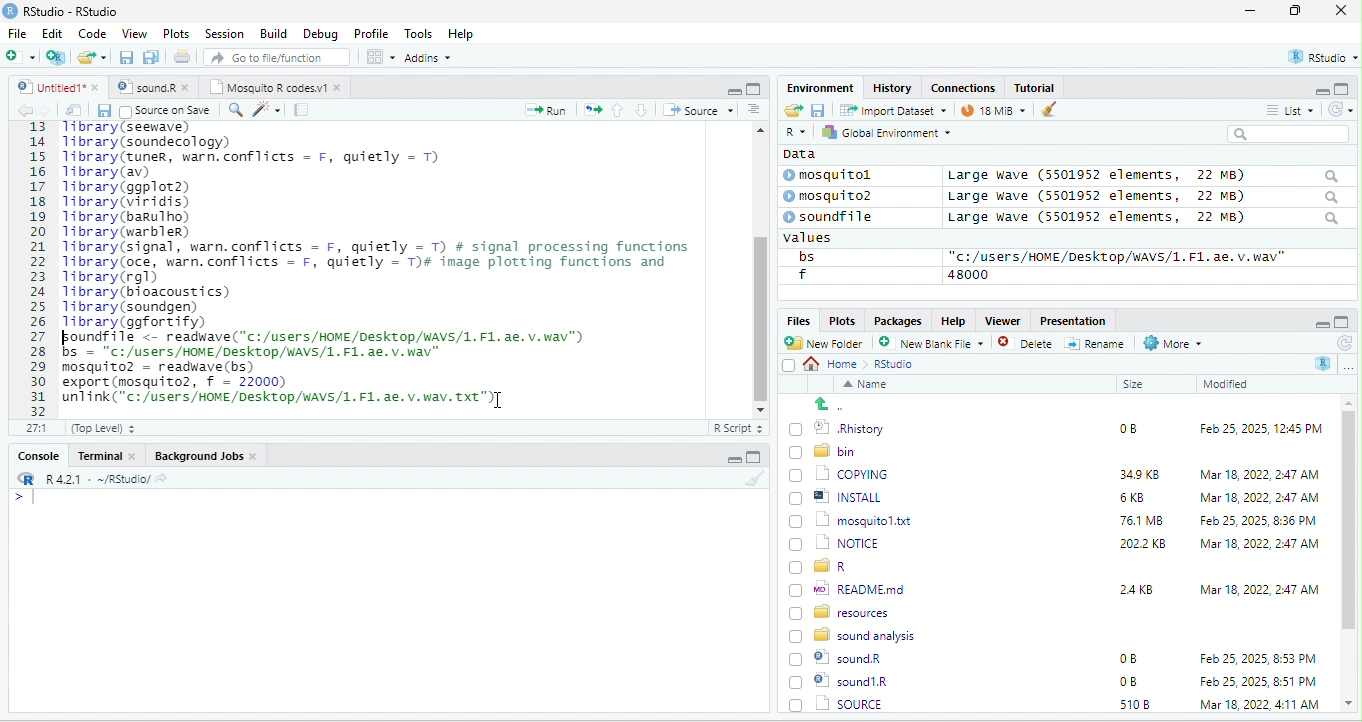  Describe the element at coordinates (842, 320) in the screenshot. I see `Plots` at that location.